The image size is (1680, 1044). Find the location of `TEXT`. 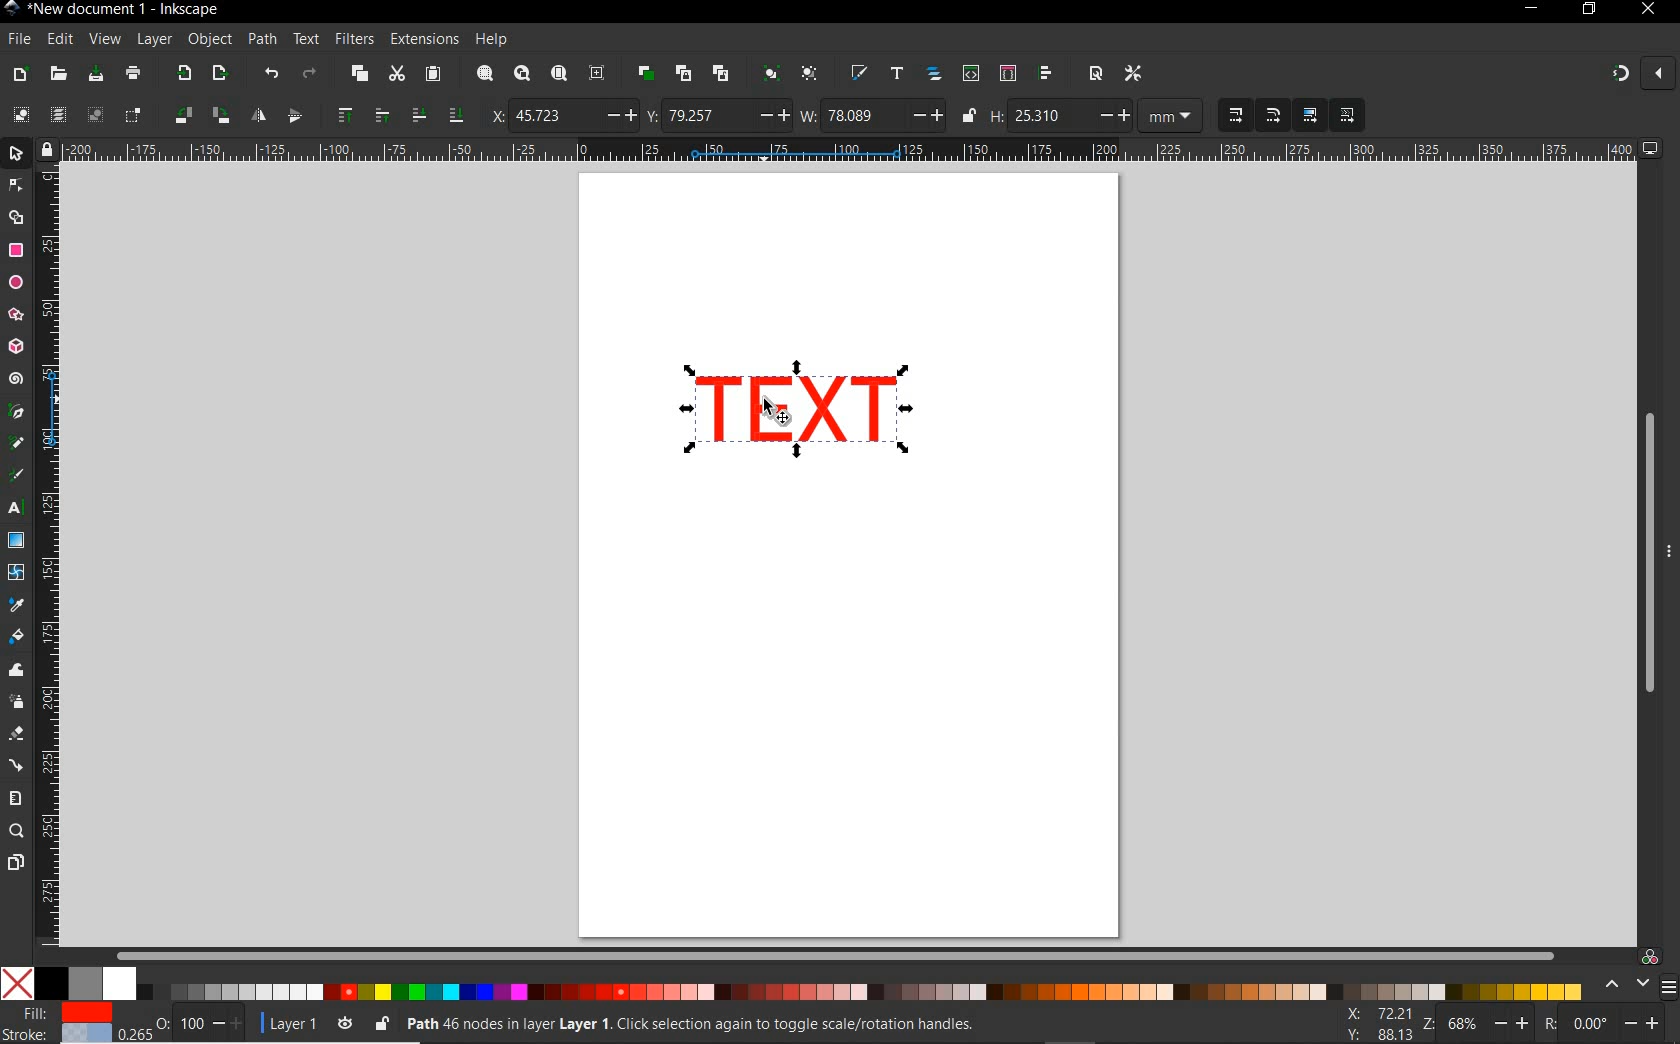

TEXT is located at coordinates (305, 38).